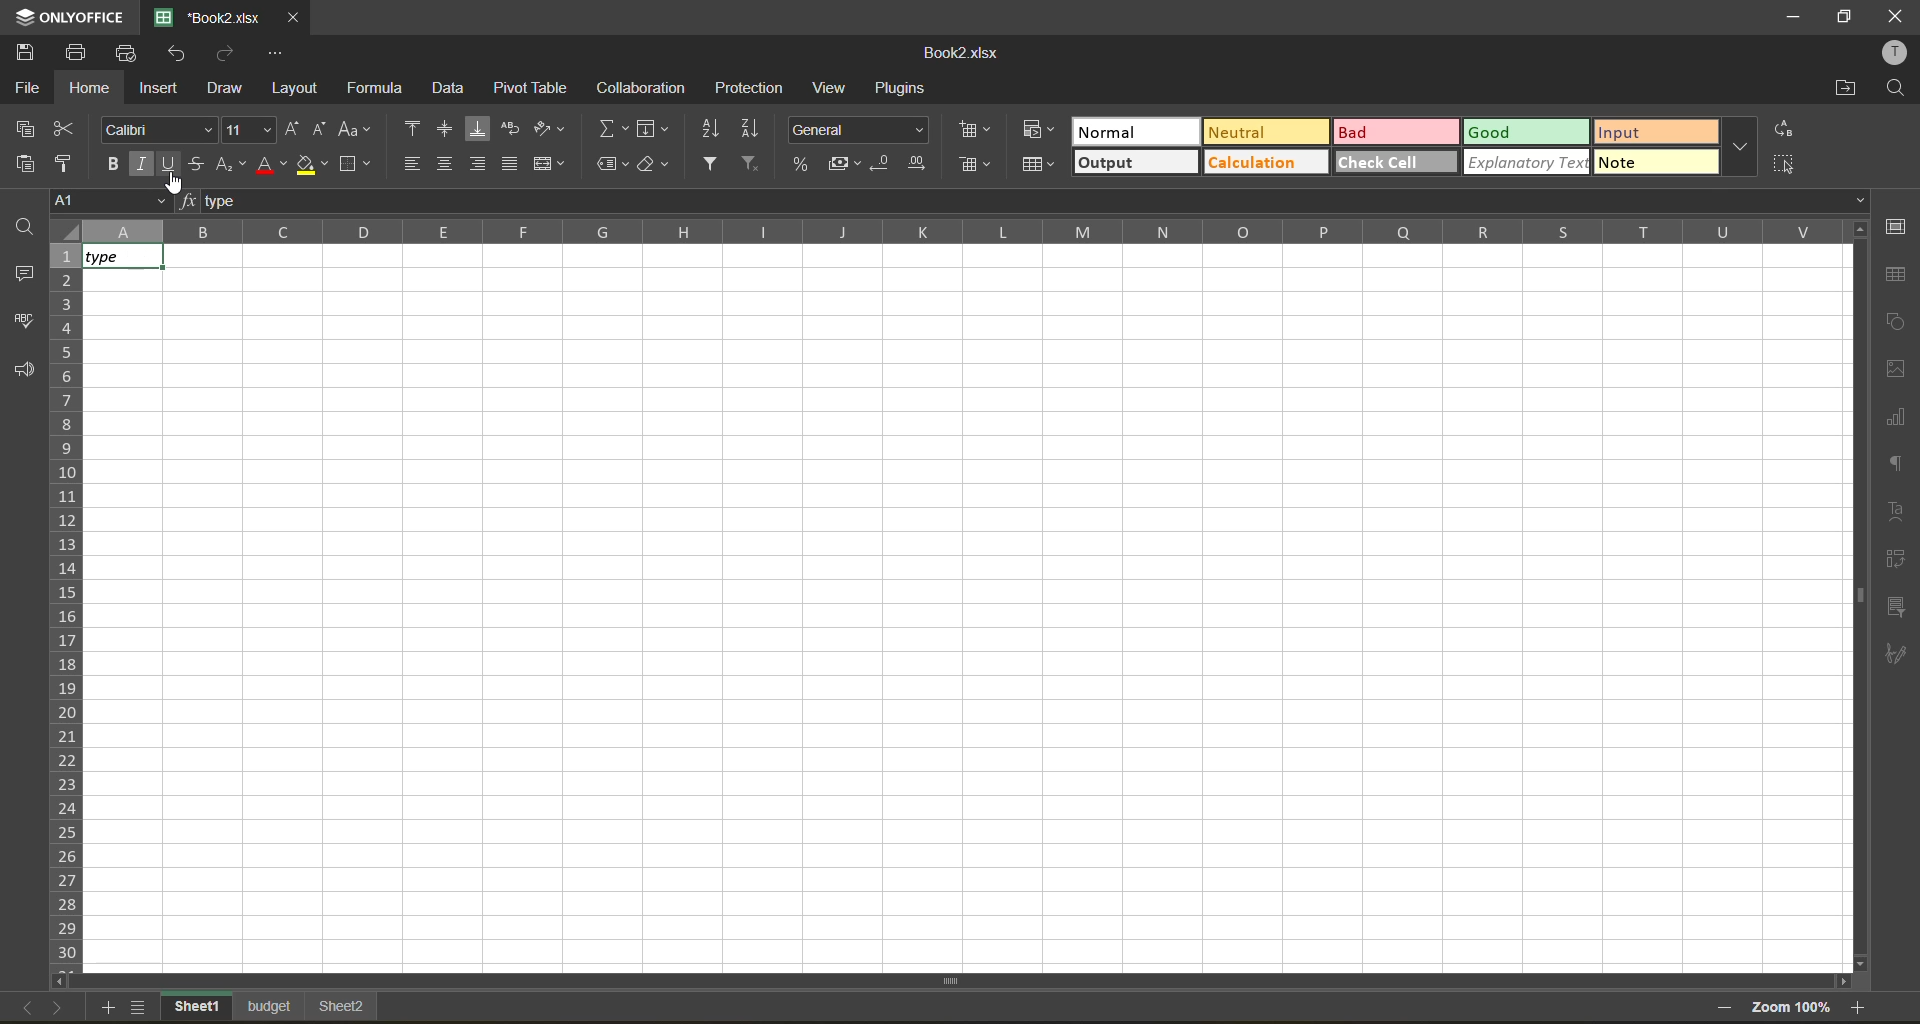  Describe the element at coordinates (710, 129) in the screenshot. I see `sort ascending` at that location.